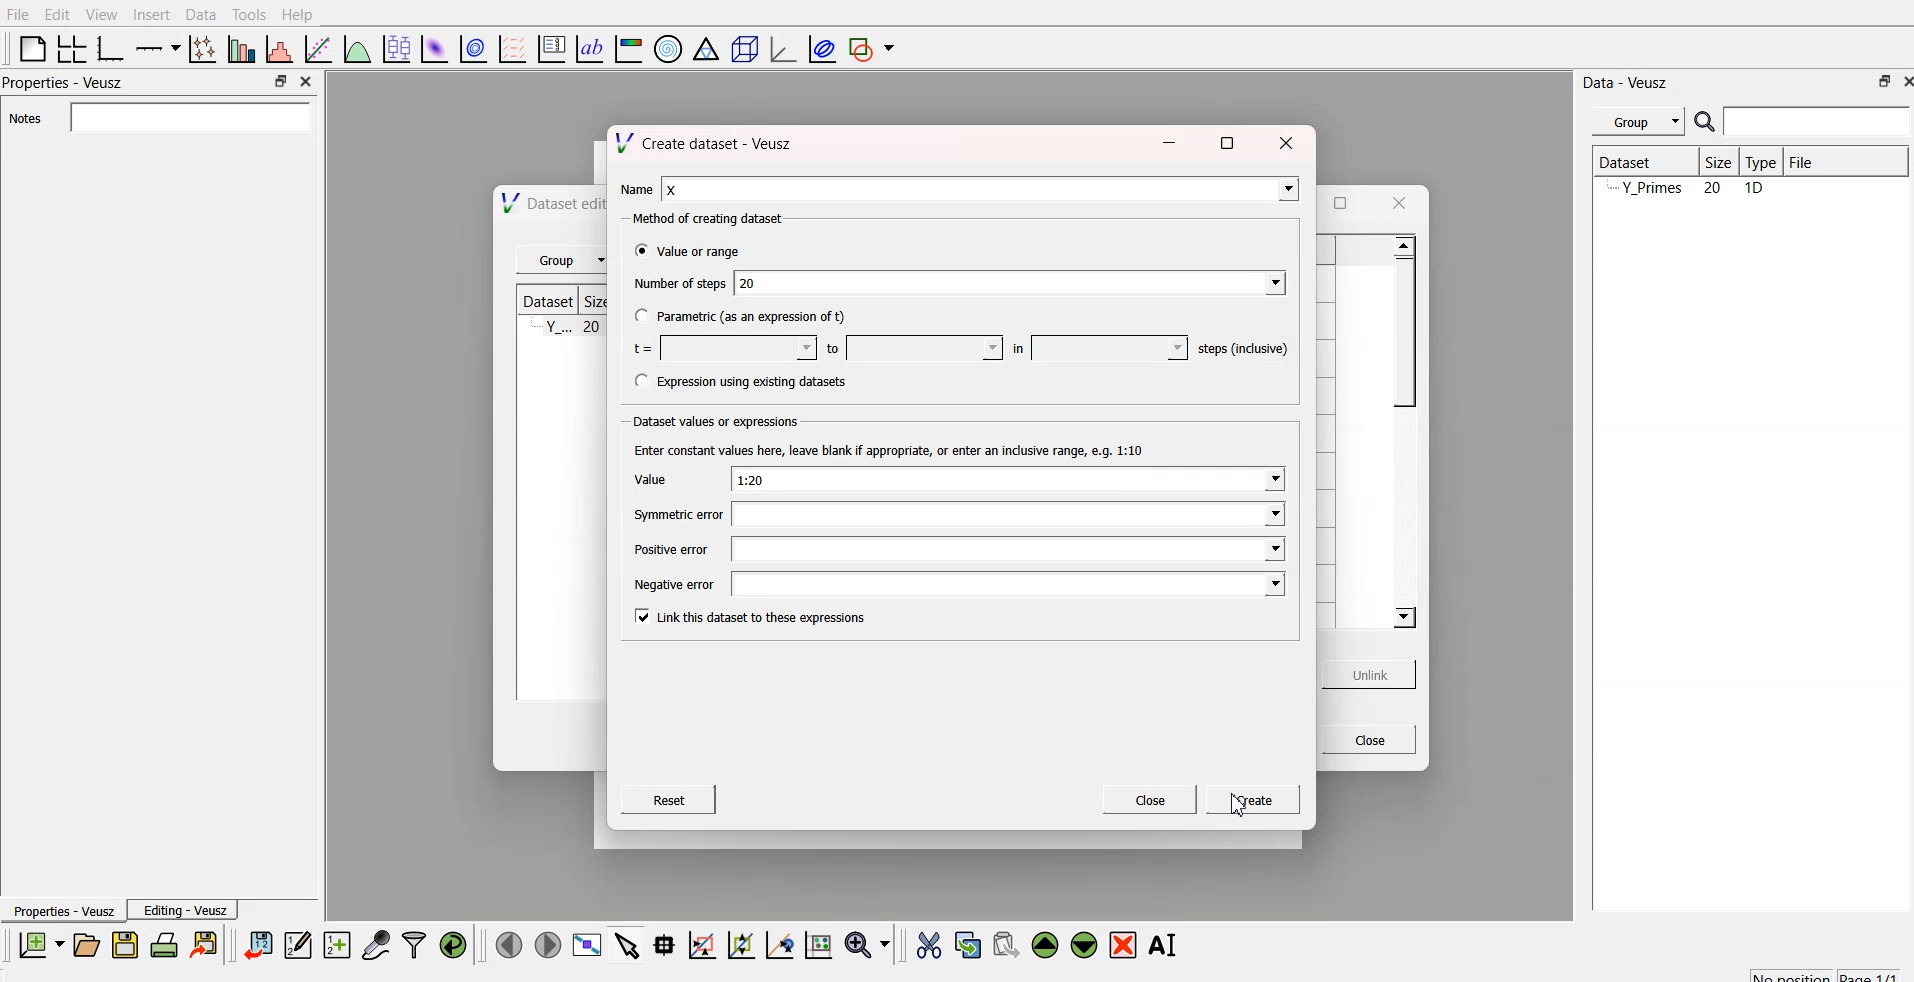 The width and height of the screenshot is (1914, 982). Describe the element at coordinates (745, 51) in the screenshot. I see `3D scene` at that location.